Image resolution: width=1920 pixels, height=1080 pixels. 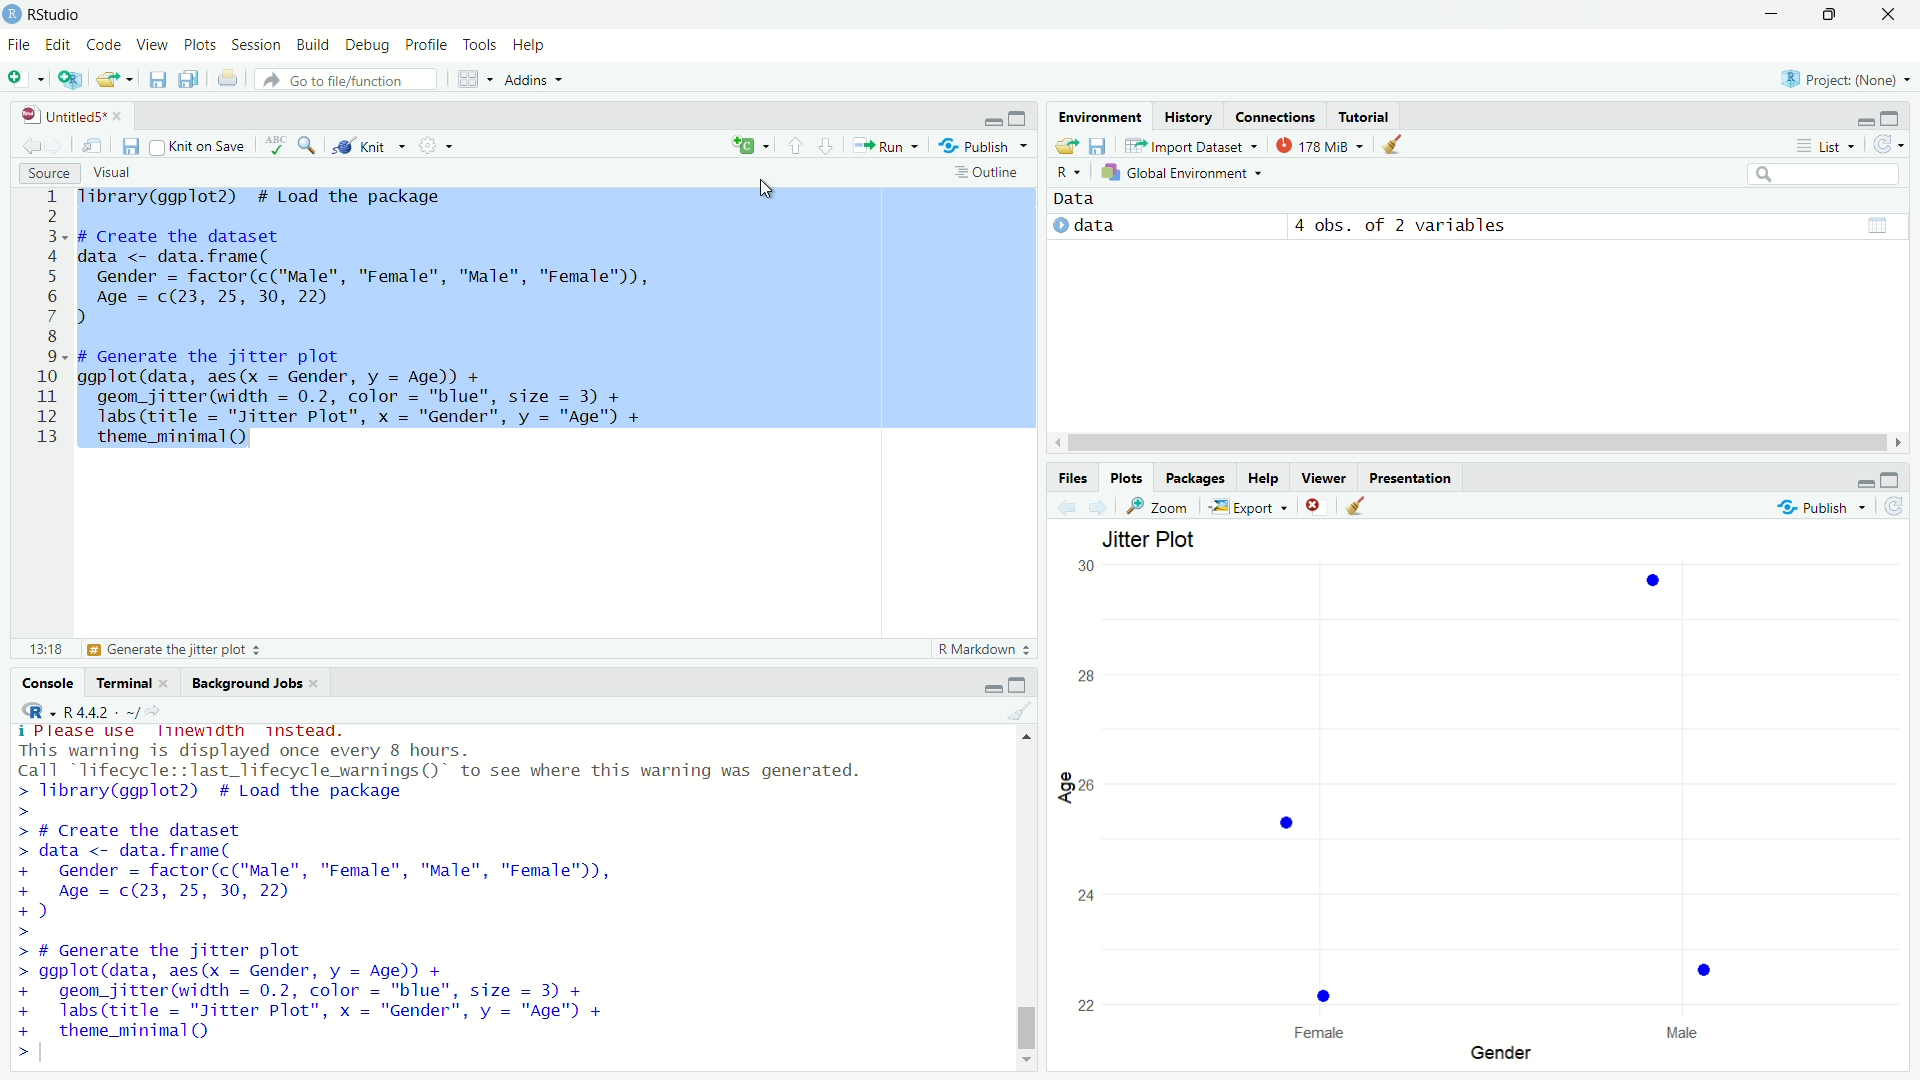 I want to click on source, so click(x=40, y=172).